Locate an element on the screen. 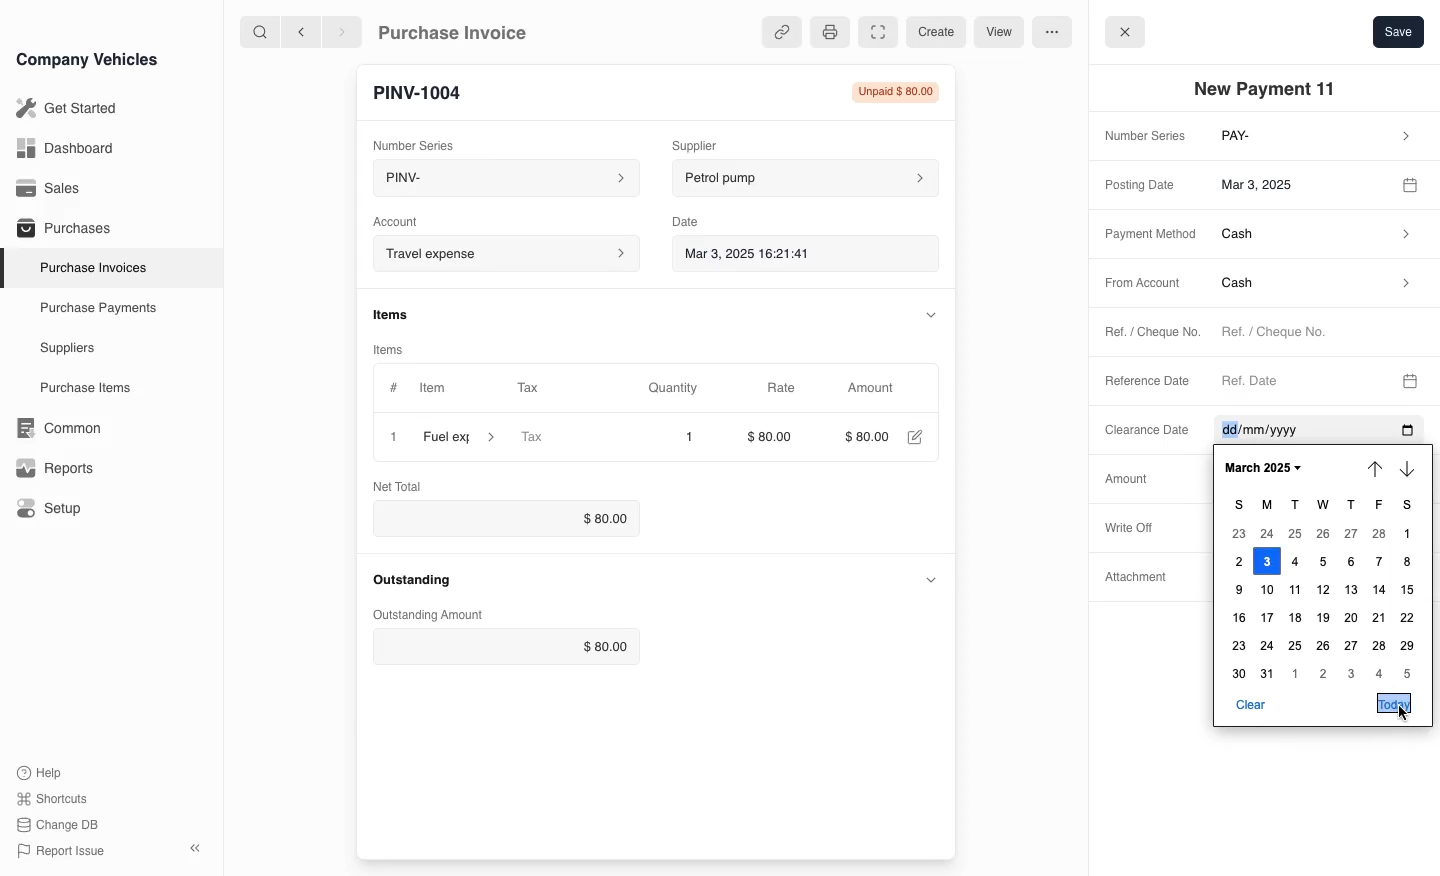  Posting Date is located at coordinates (1143, 183).